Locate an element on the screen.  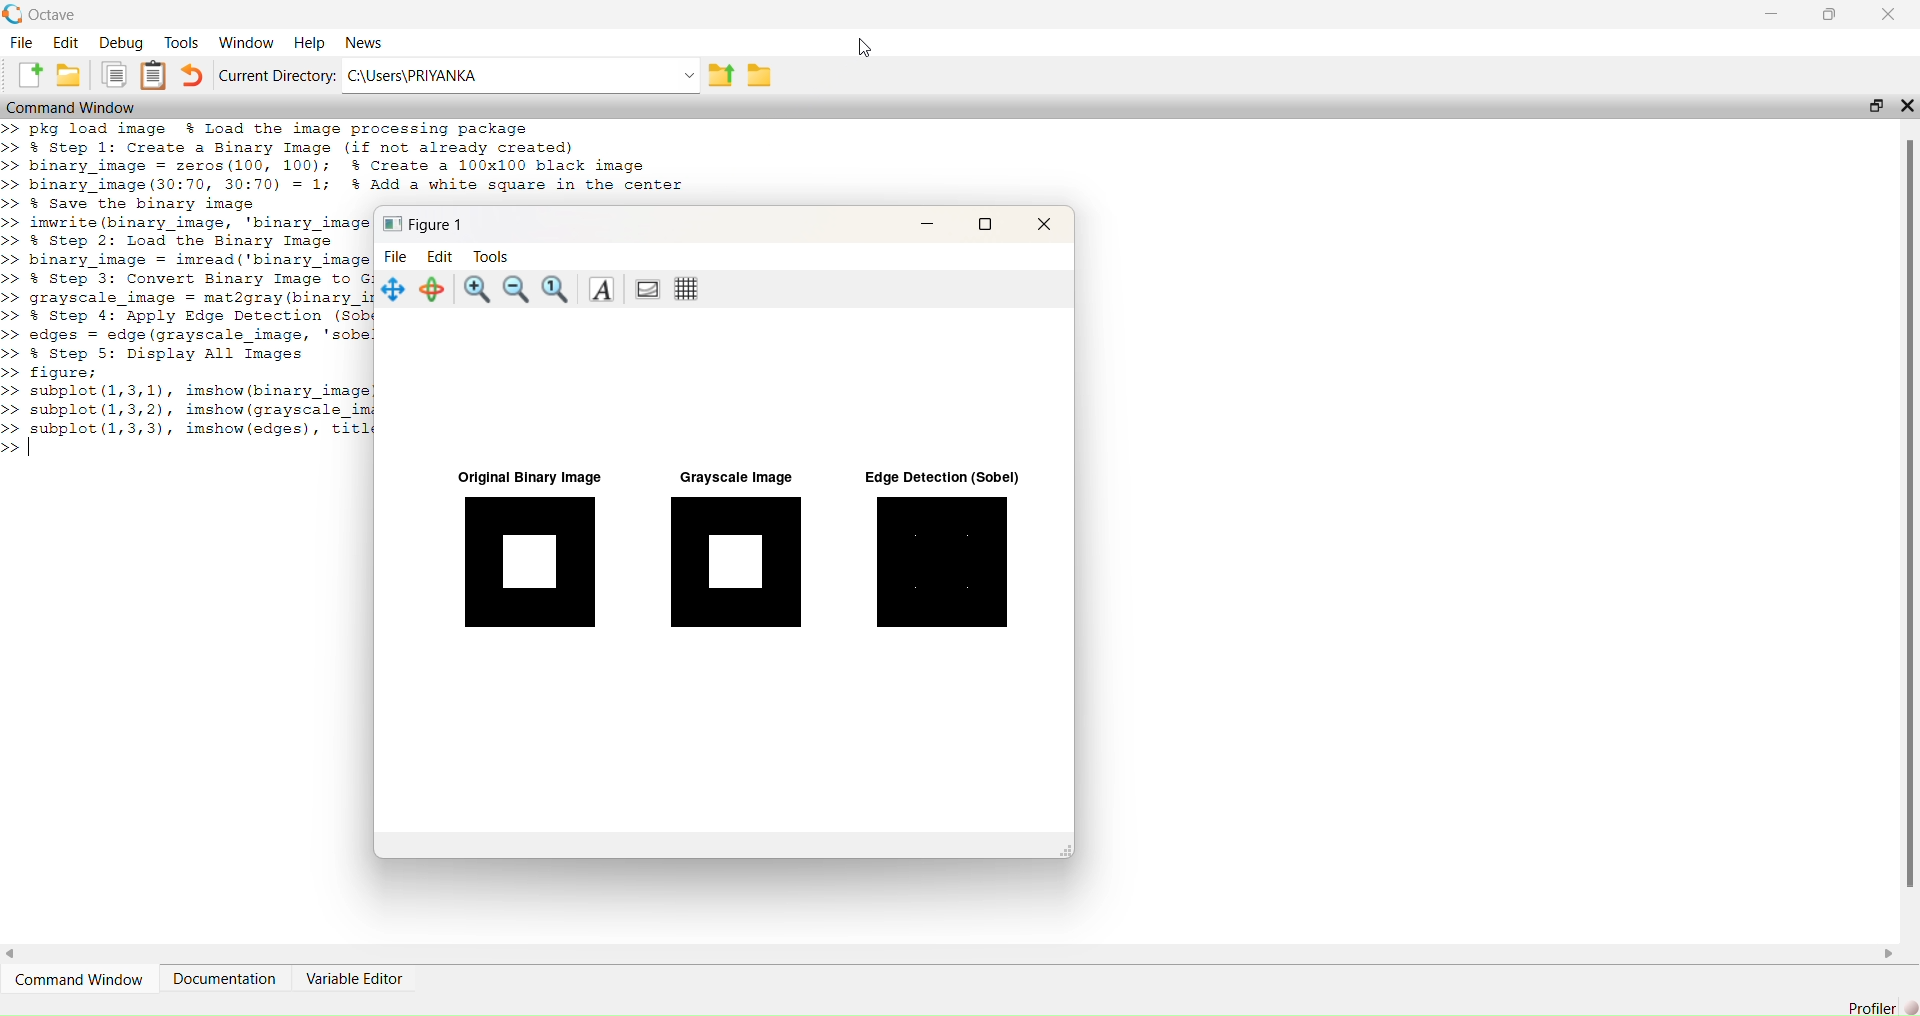
Edit is located at coordinates (68, 43).